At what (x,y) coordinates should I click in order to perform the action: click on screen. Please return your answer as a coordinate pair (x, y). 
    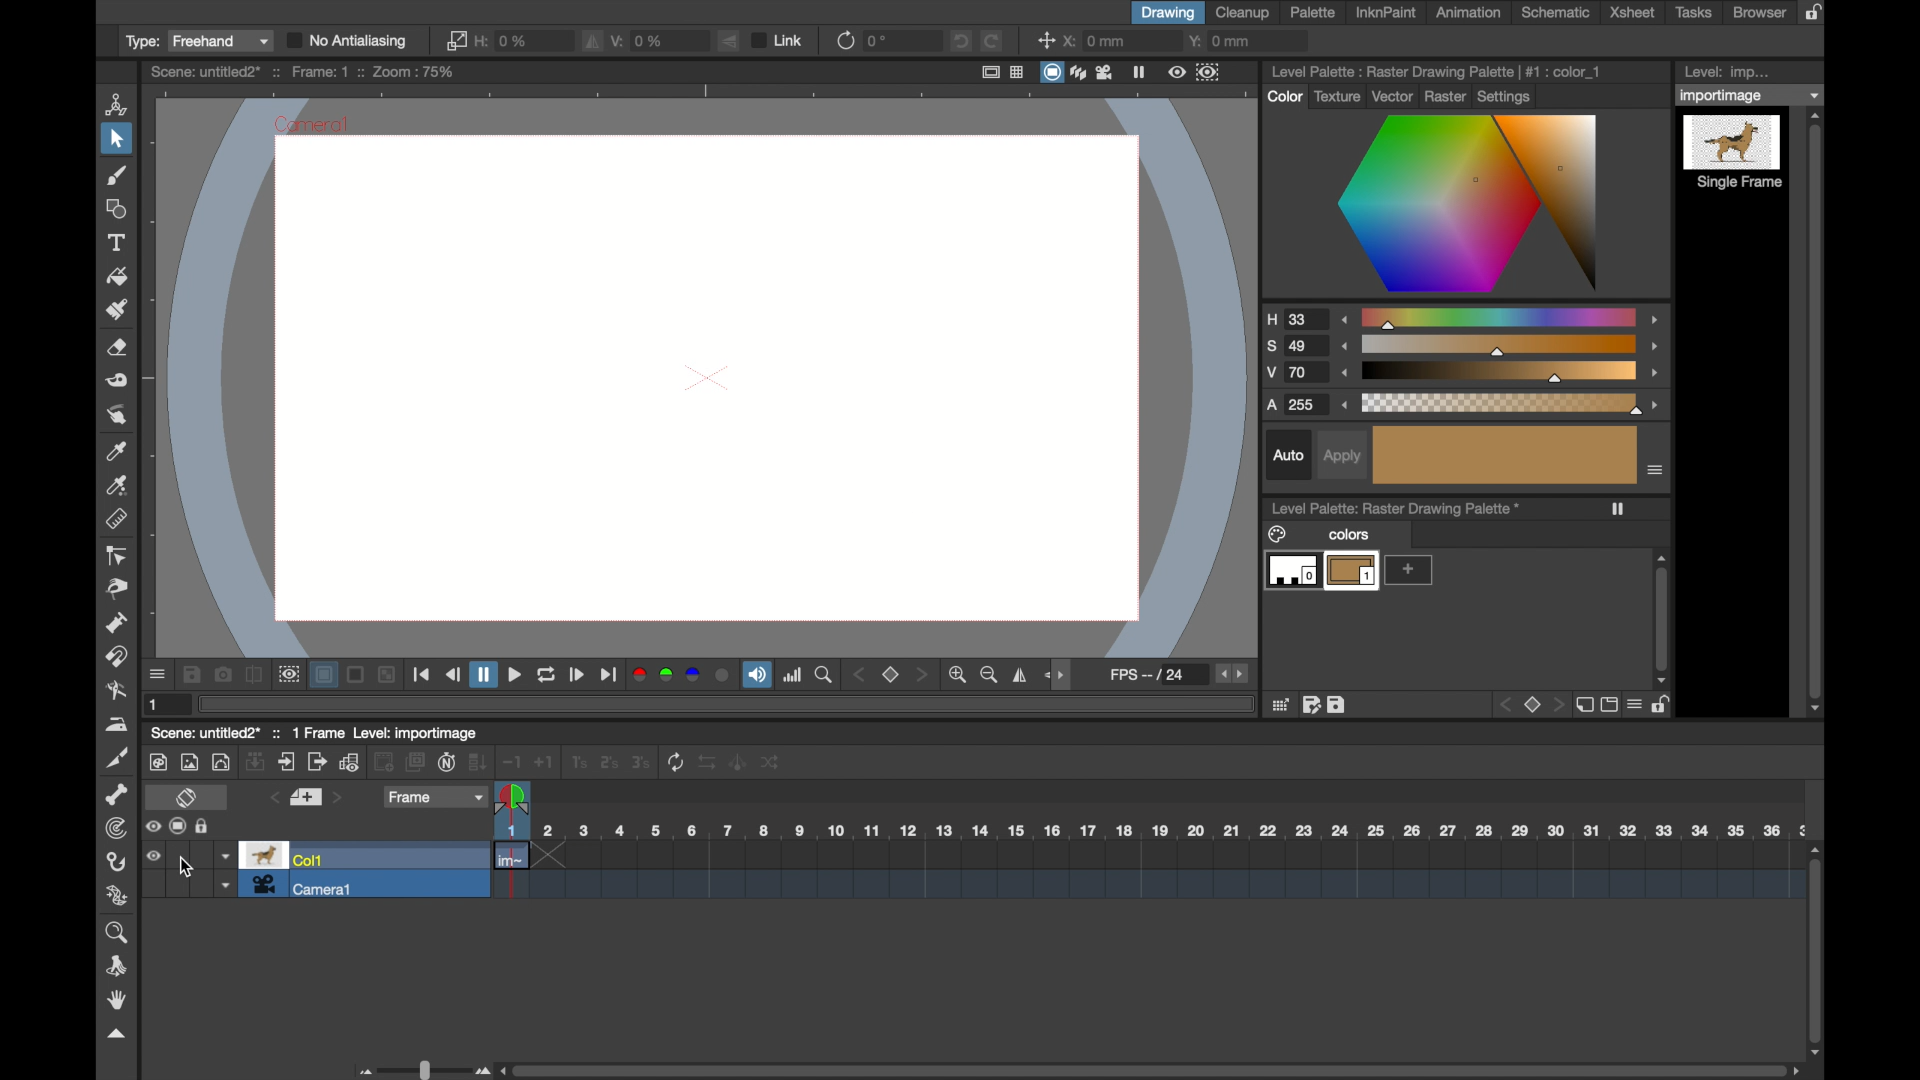
    Looking at the image, I should click on (179, 826).